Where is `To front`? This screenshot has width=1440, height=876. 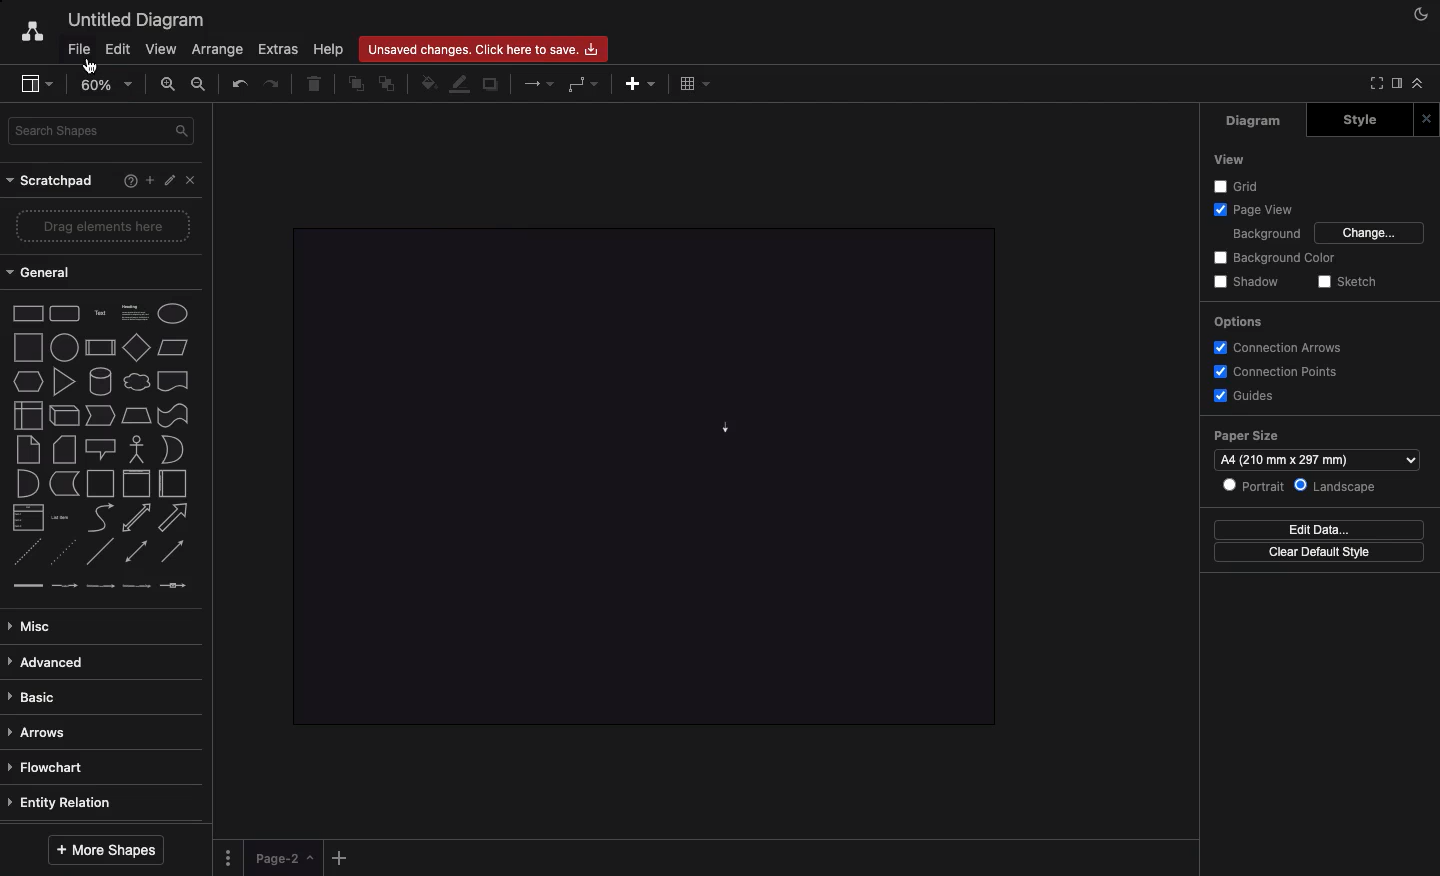
To front is located at coordinates (355, 85).